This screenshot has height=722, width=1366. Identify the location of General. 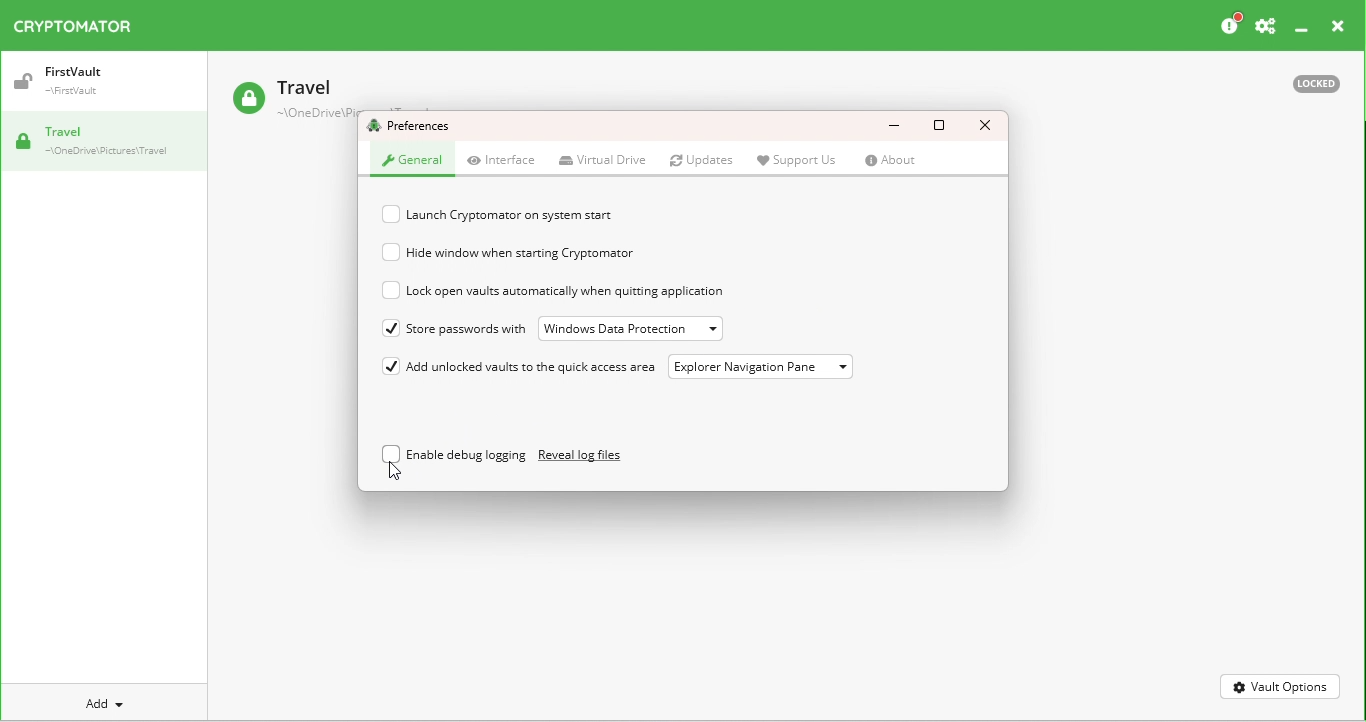
(409, 165).